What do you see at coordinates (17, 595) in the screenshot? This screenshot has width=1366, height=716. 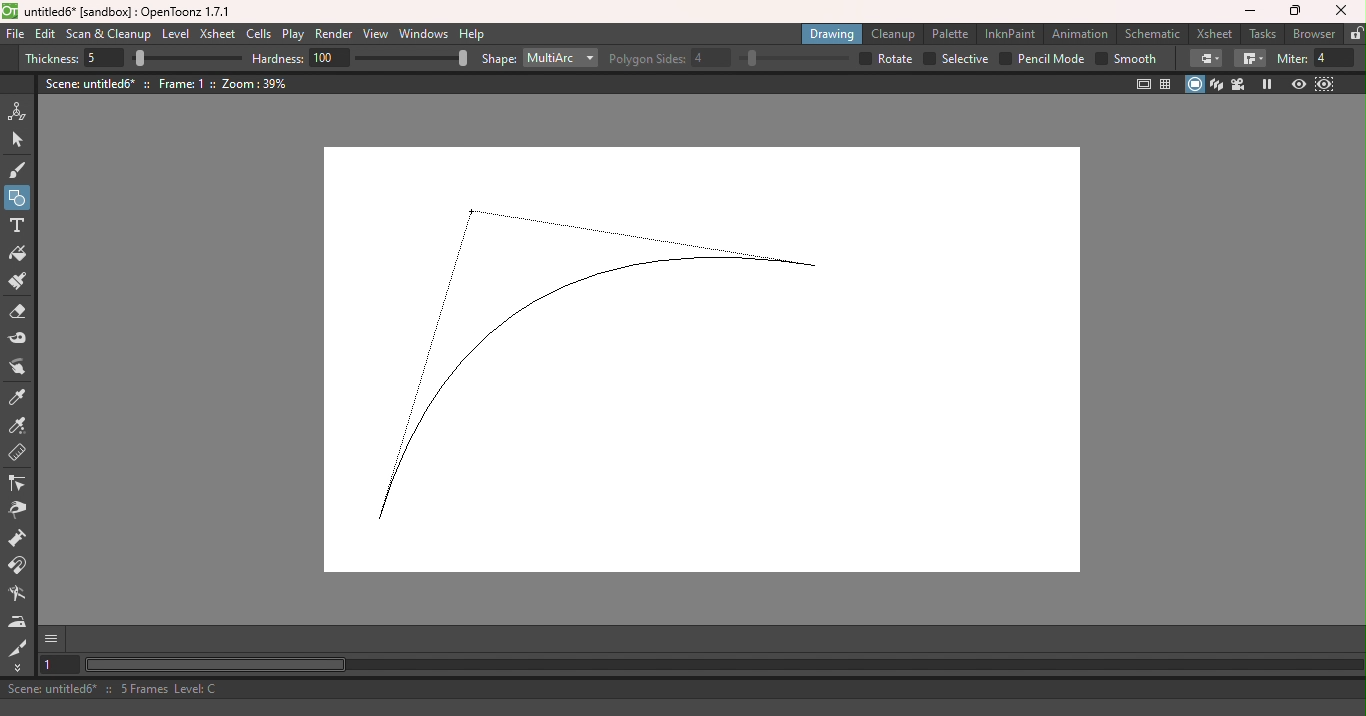 I see `Blender tool` at bounding box center [17, 595].